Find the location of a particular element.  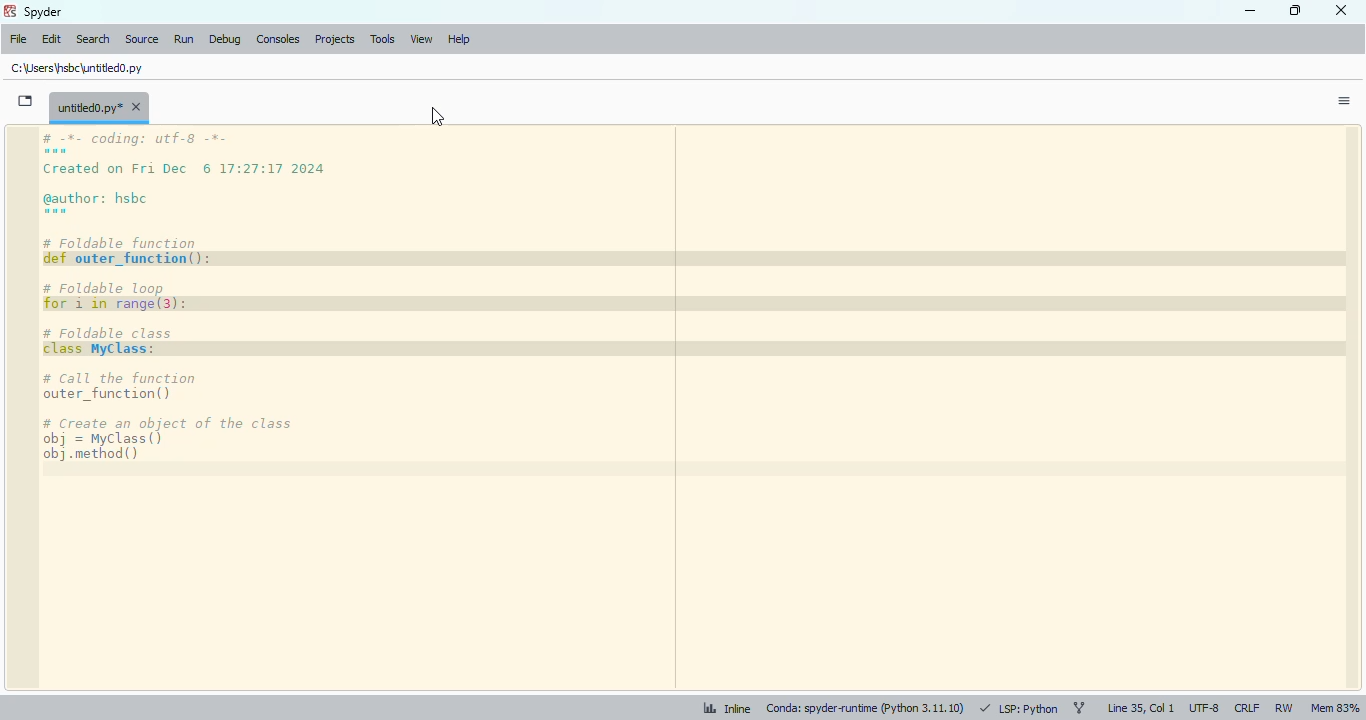

debug is located at coordinates (224, 39).